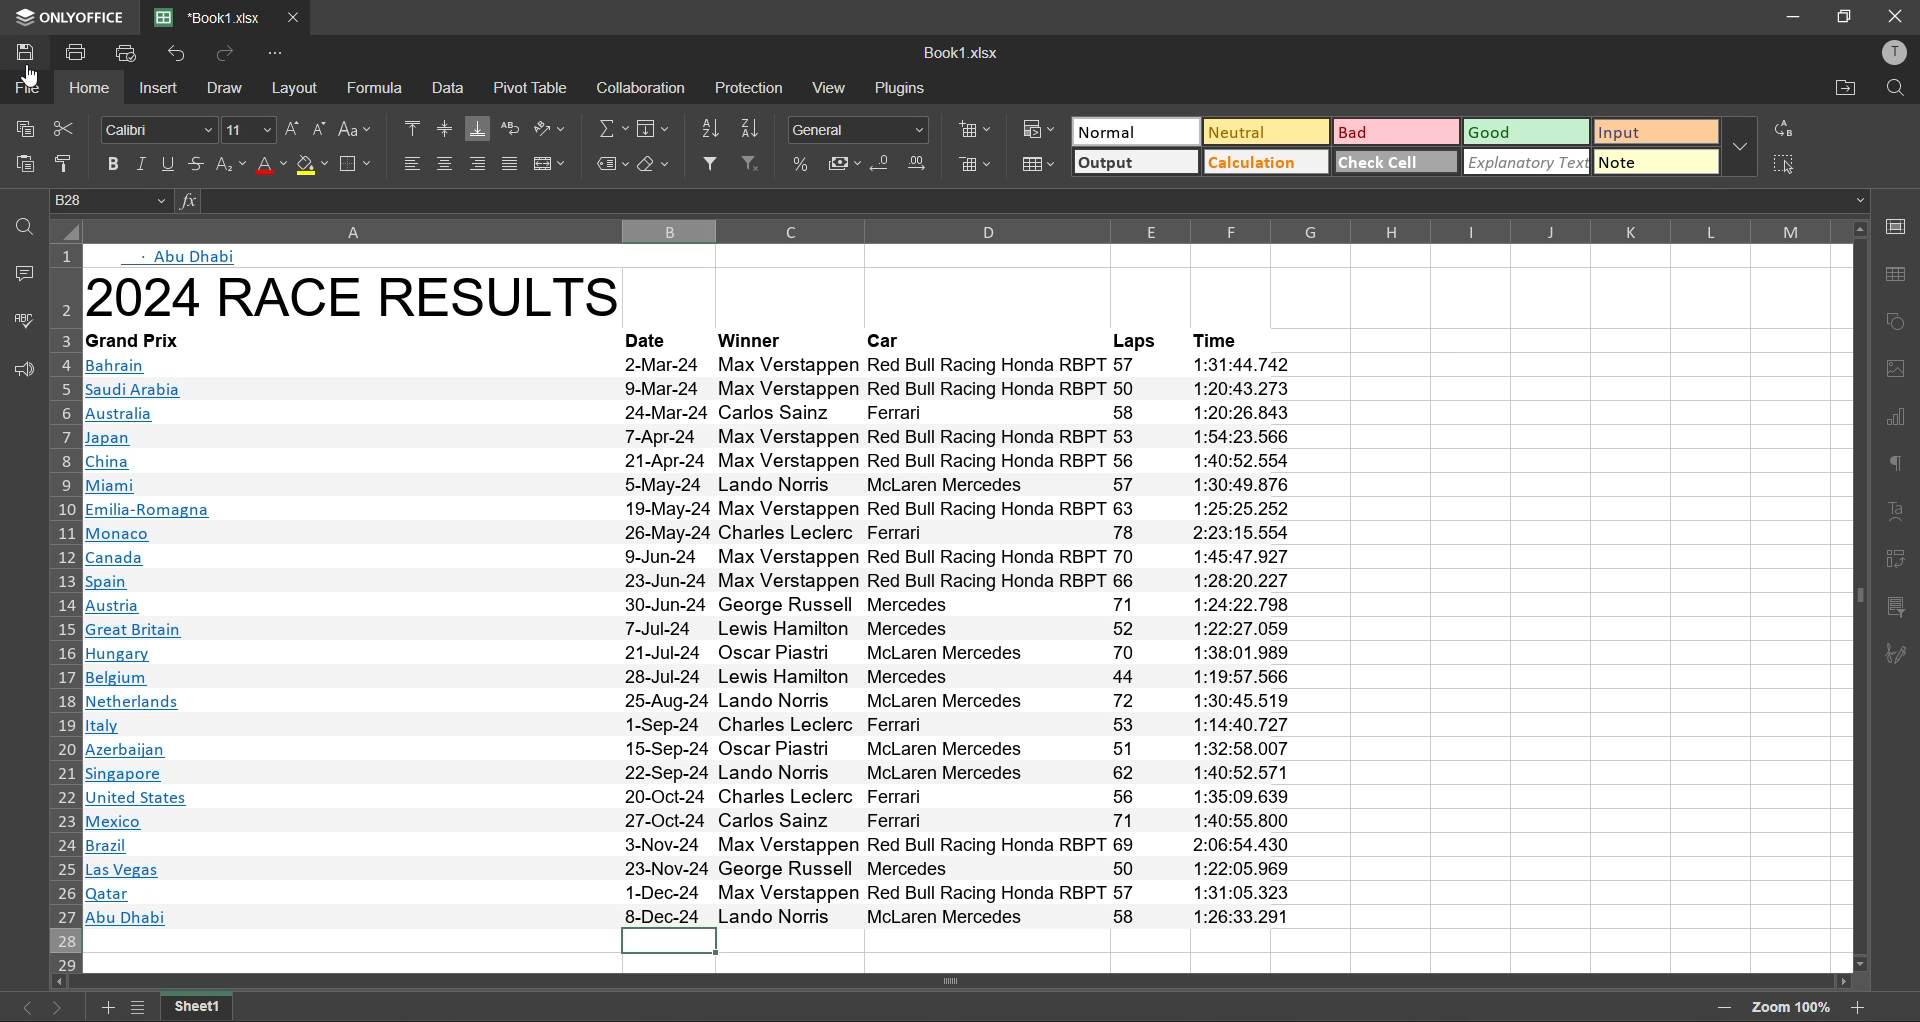 This screenshot has height=1022, width=1920. Describe the element at coordinates (857, 129) in the screenshot. I see `number format` at that location.